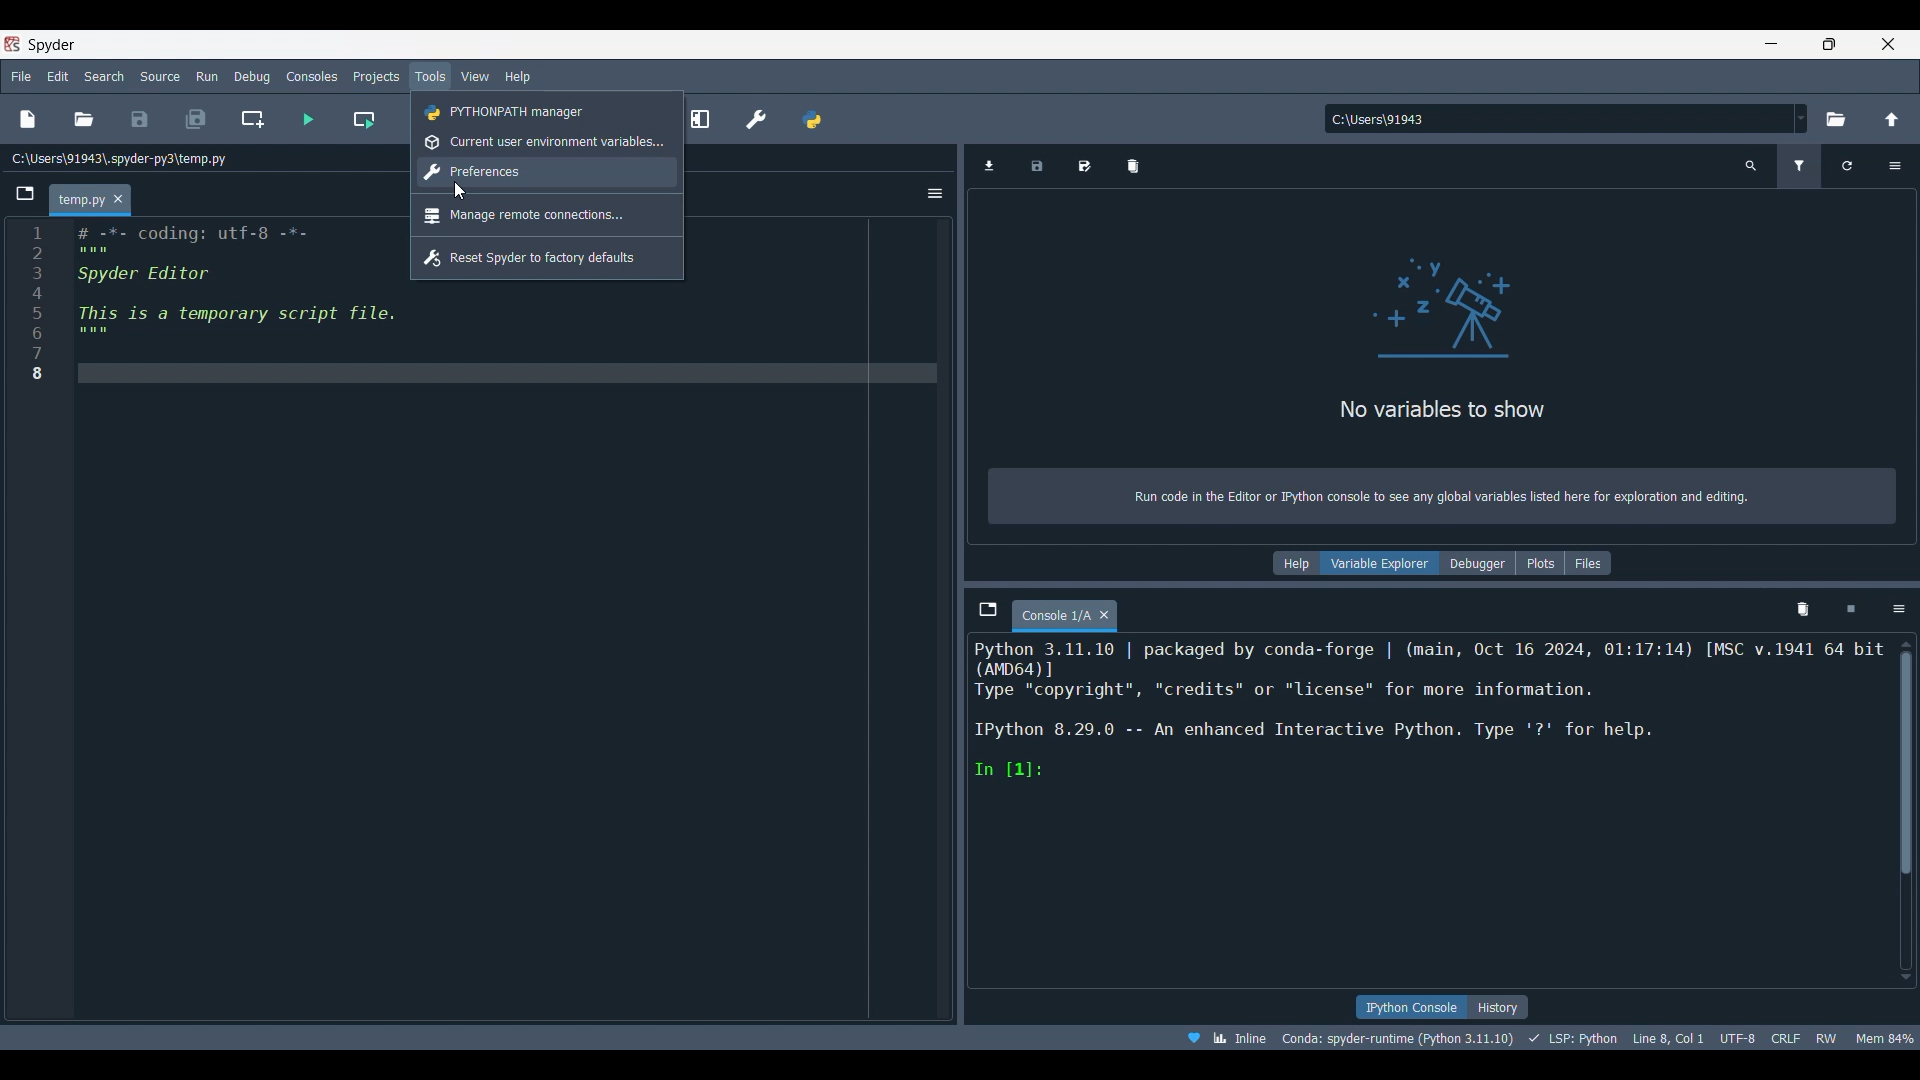 The height and width of the screenshot is (1080, 1920). What do you see at coordinates (1105, 615) in the screenshot?
I see `Close tab` at bounding box center [1105, 615].